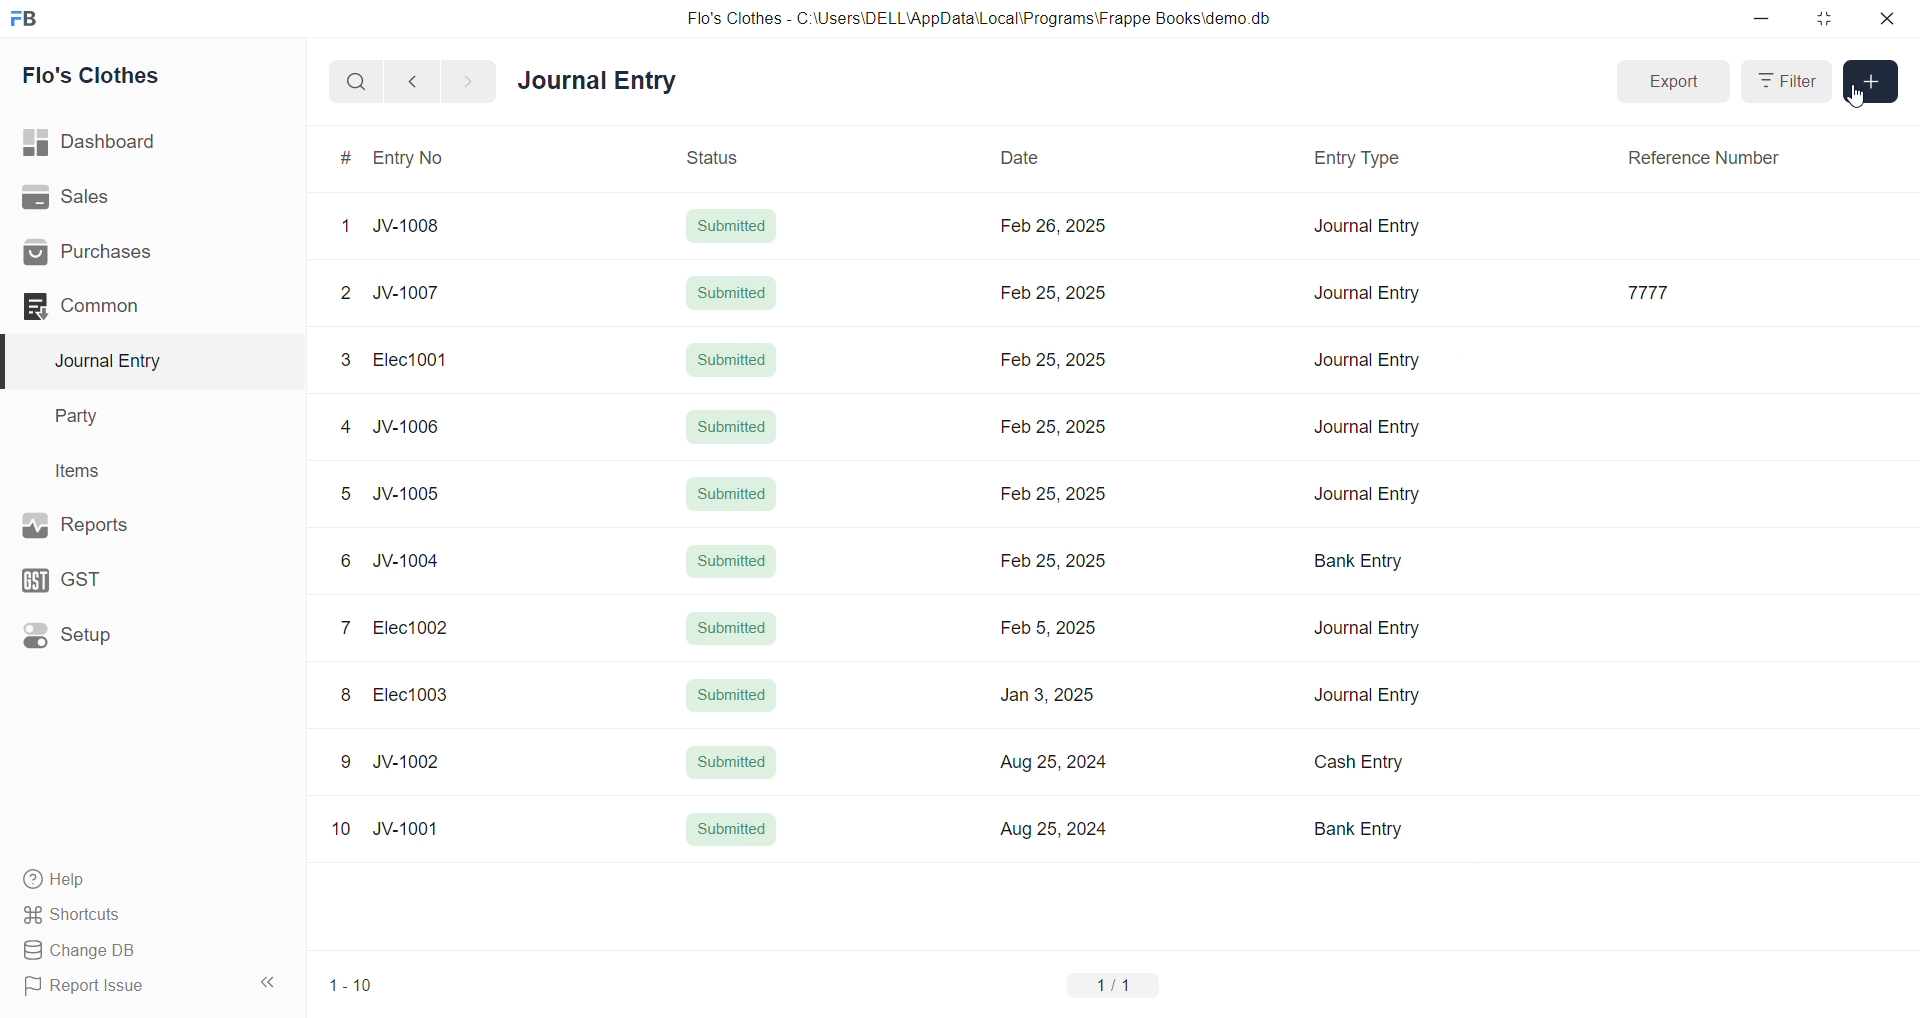  I want to click on 1, so click(347, 223).